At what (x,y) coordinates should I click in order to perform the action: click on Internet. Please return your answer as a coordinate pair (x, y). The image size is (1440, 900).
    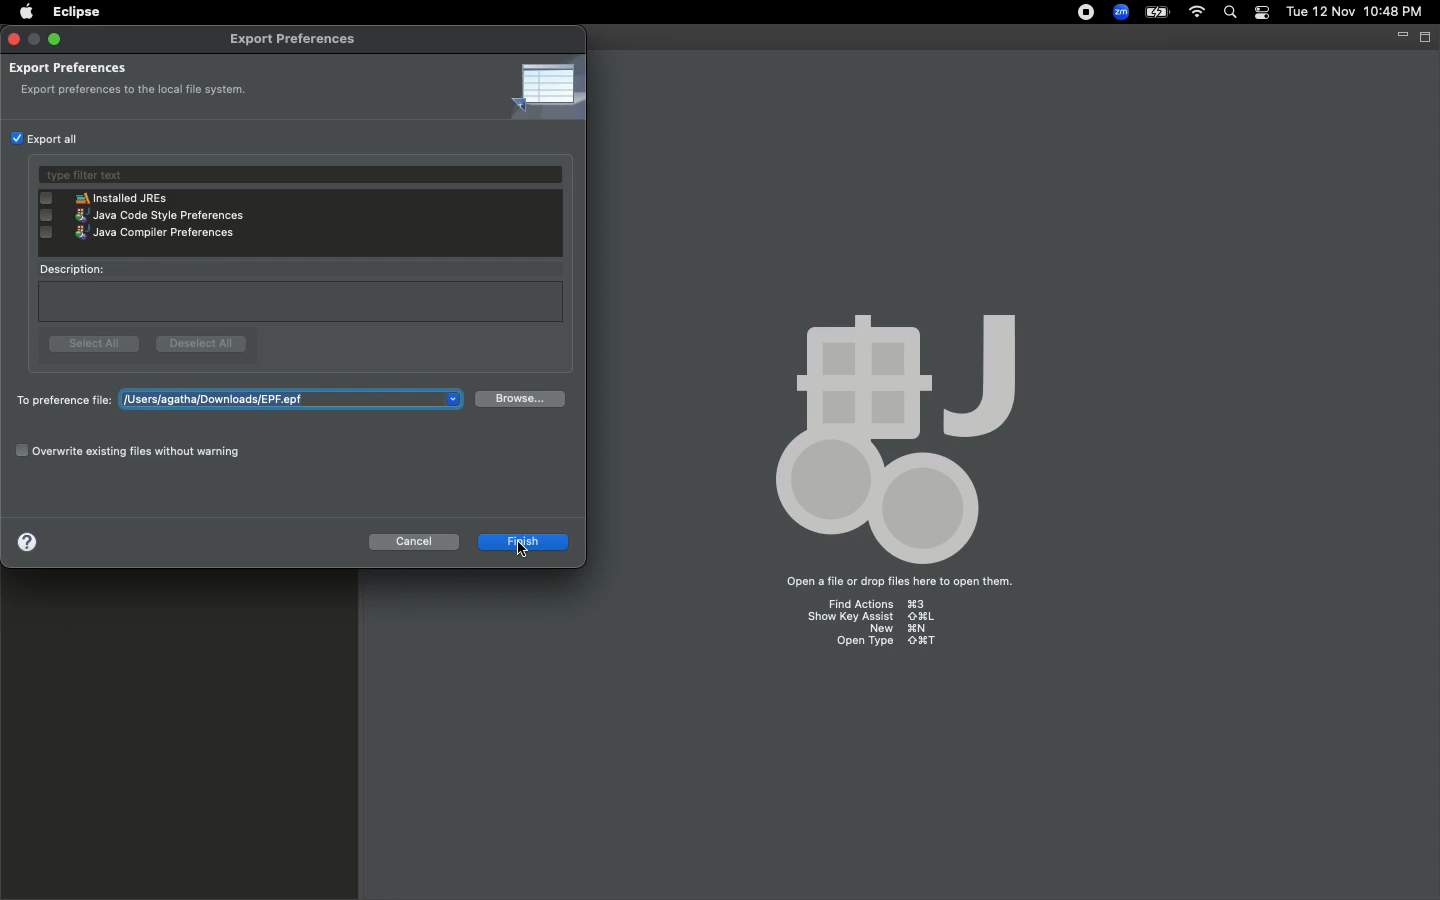
    Looking at the image, I should click on (1199, 12).